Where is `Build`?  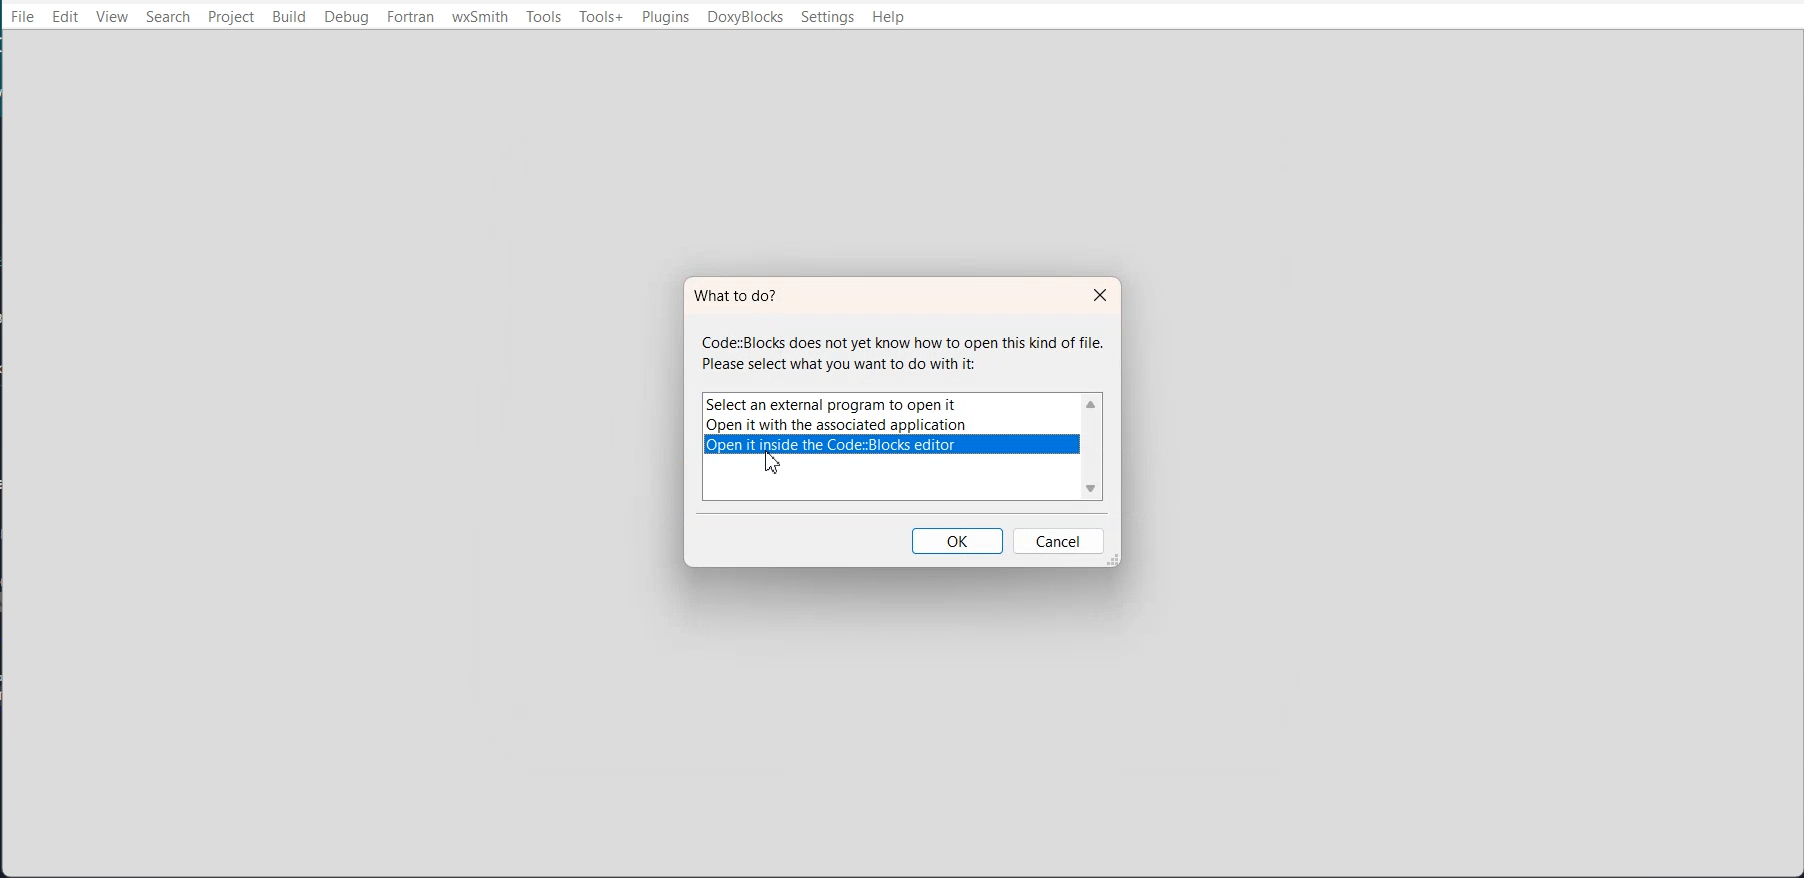 Build is located at coordinates (290, 17).